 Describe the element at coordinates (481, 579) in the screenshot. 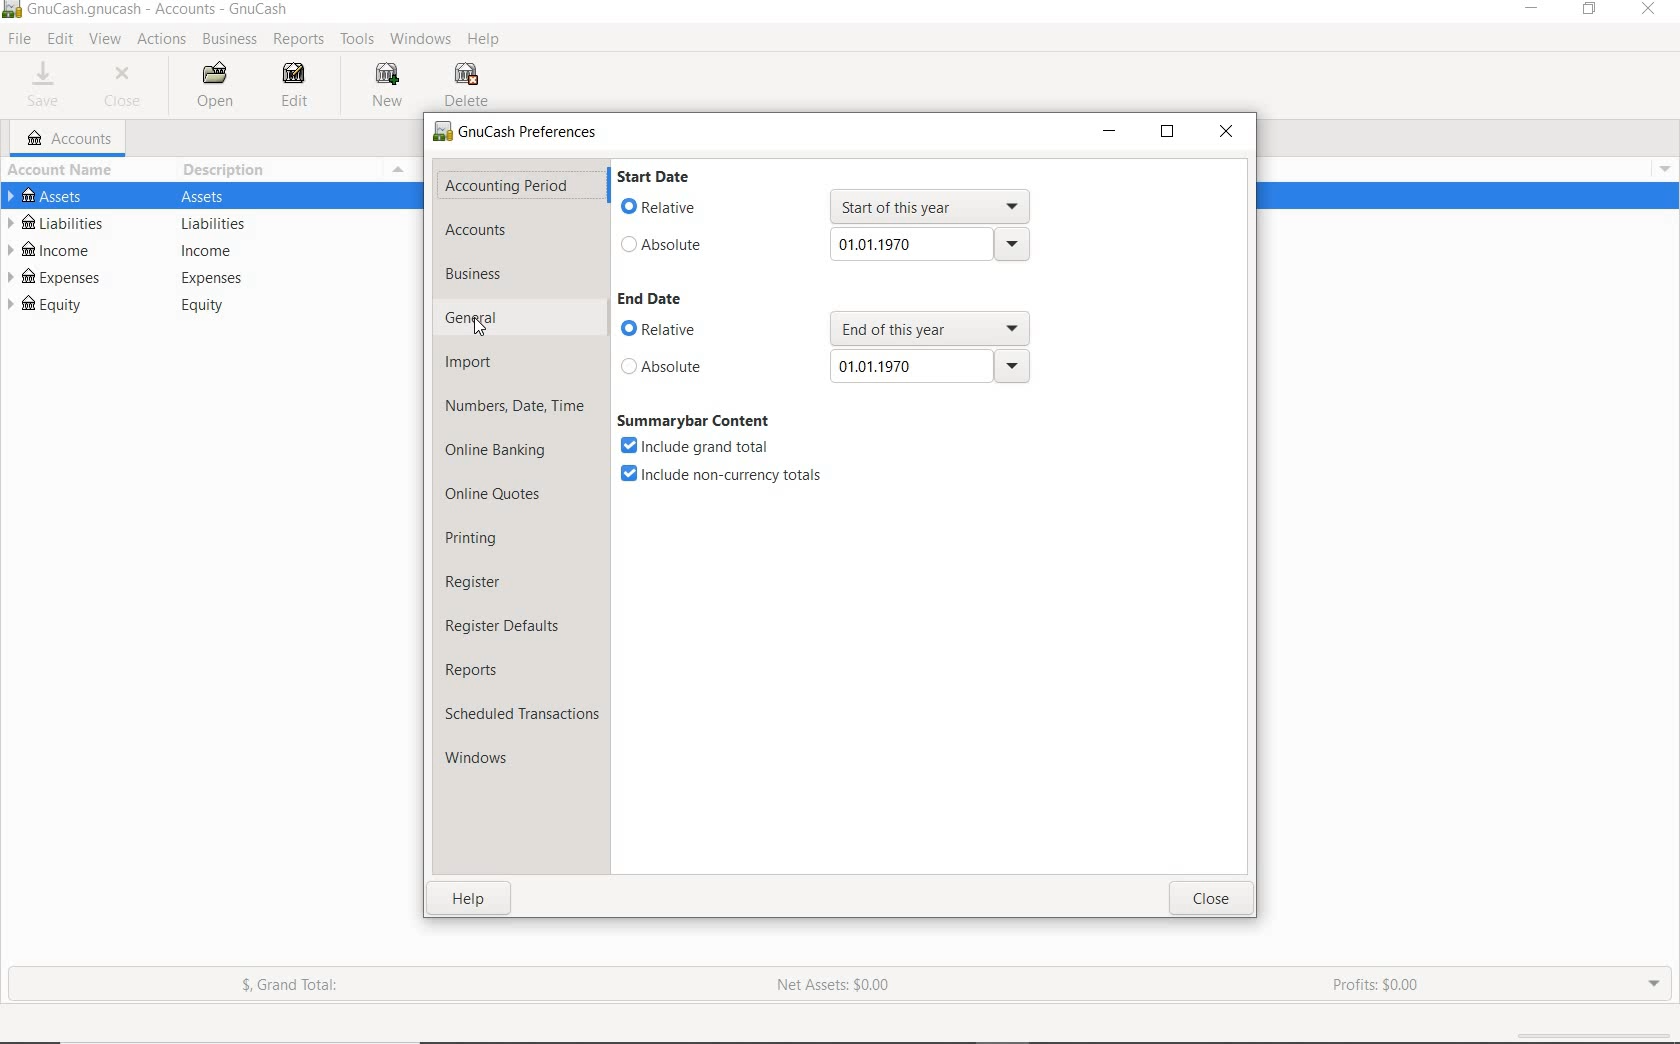

I see `REGISTER` at that location.